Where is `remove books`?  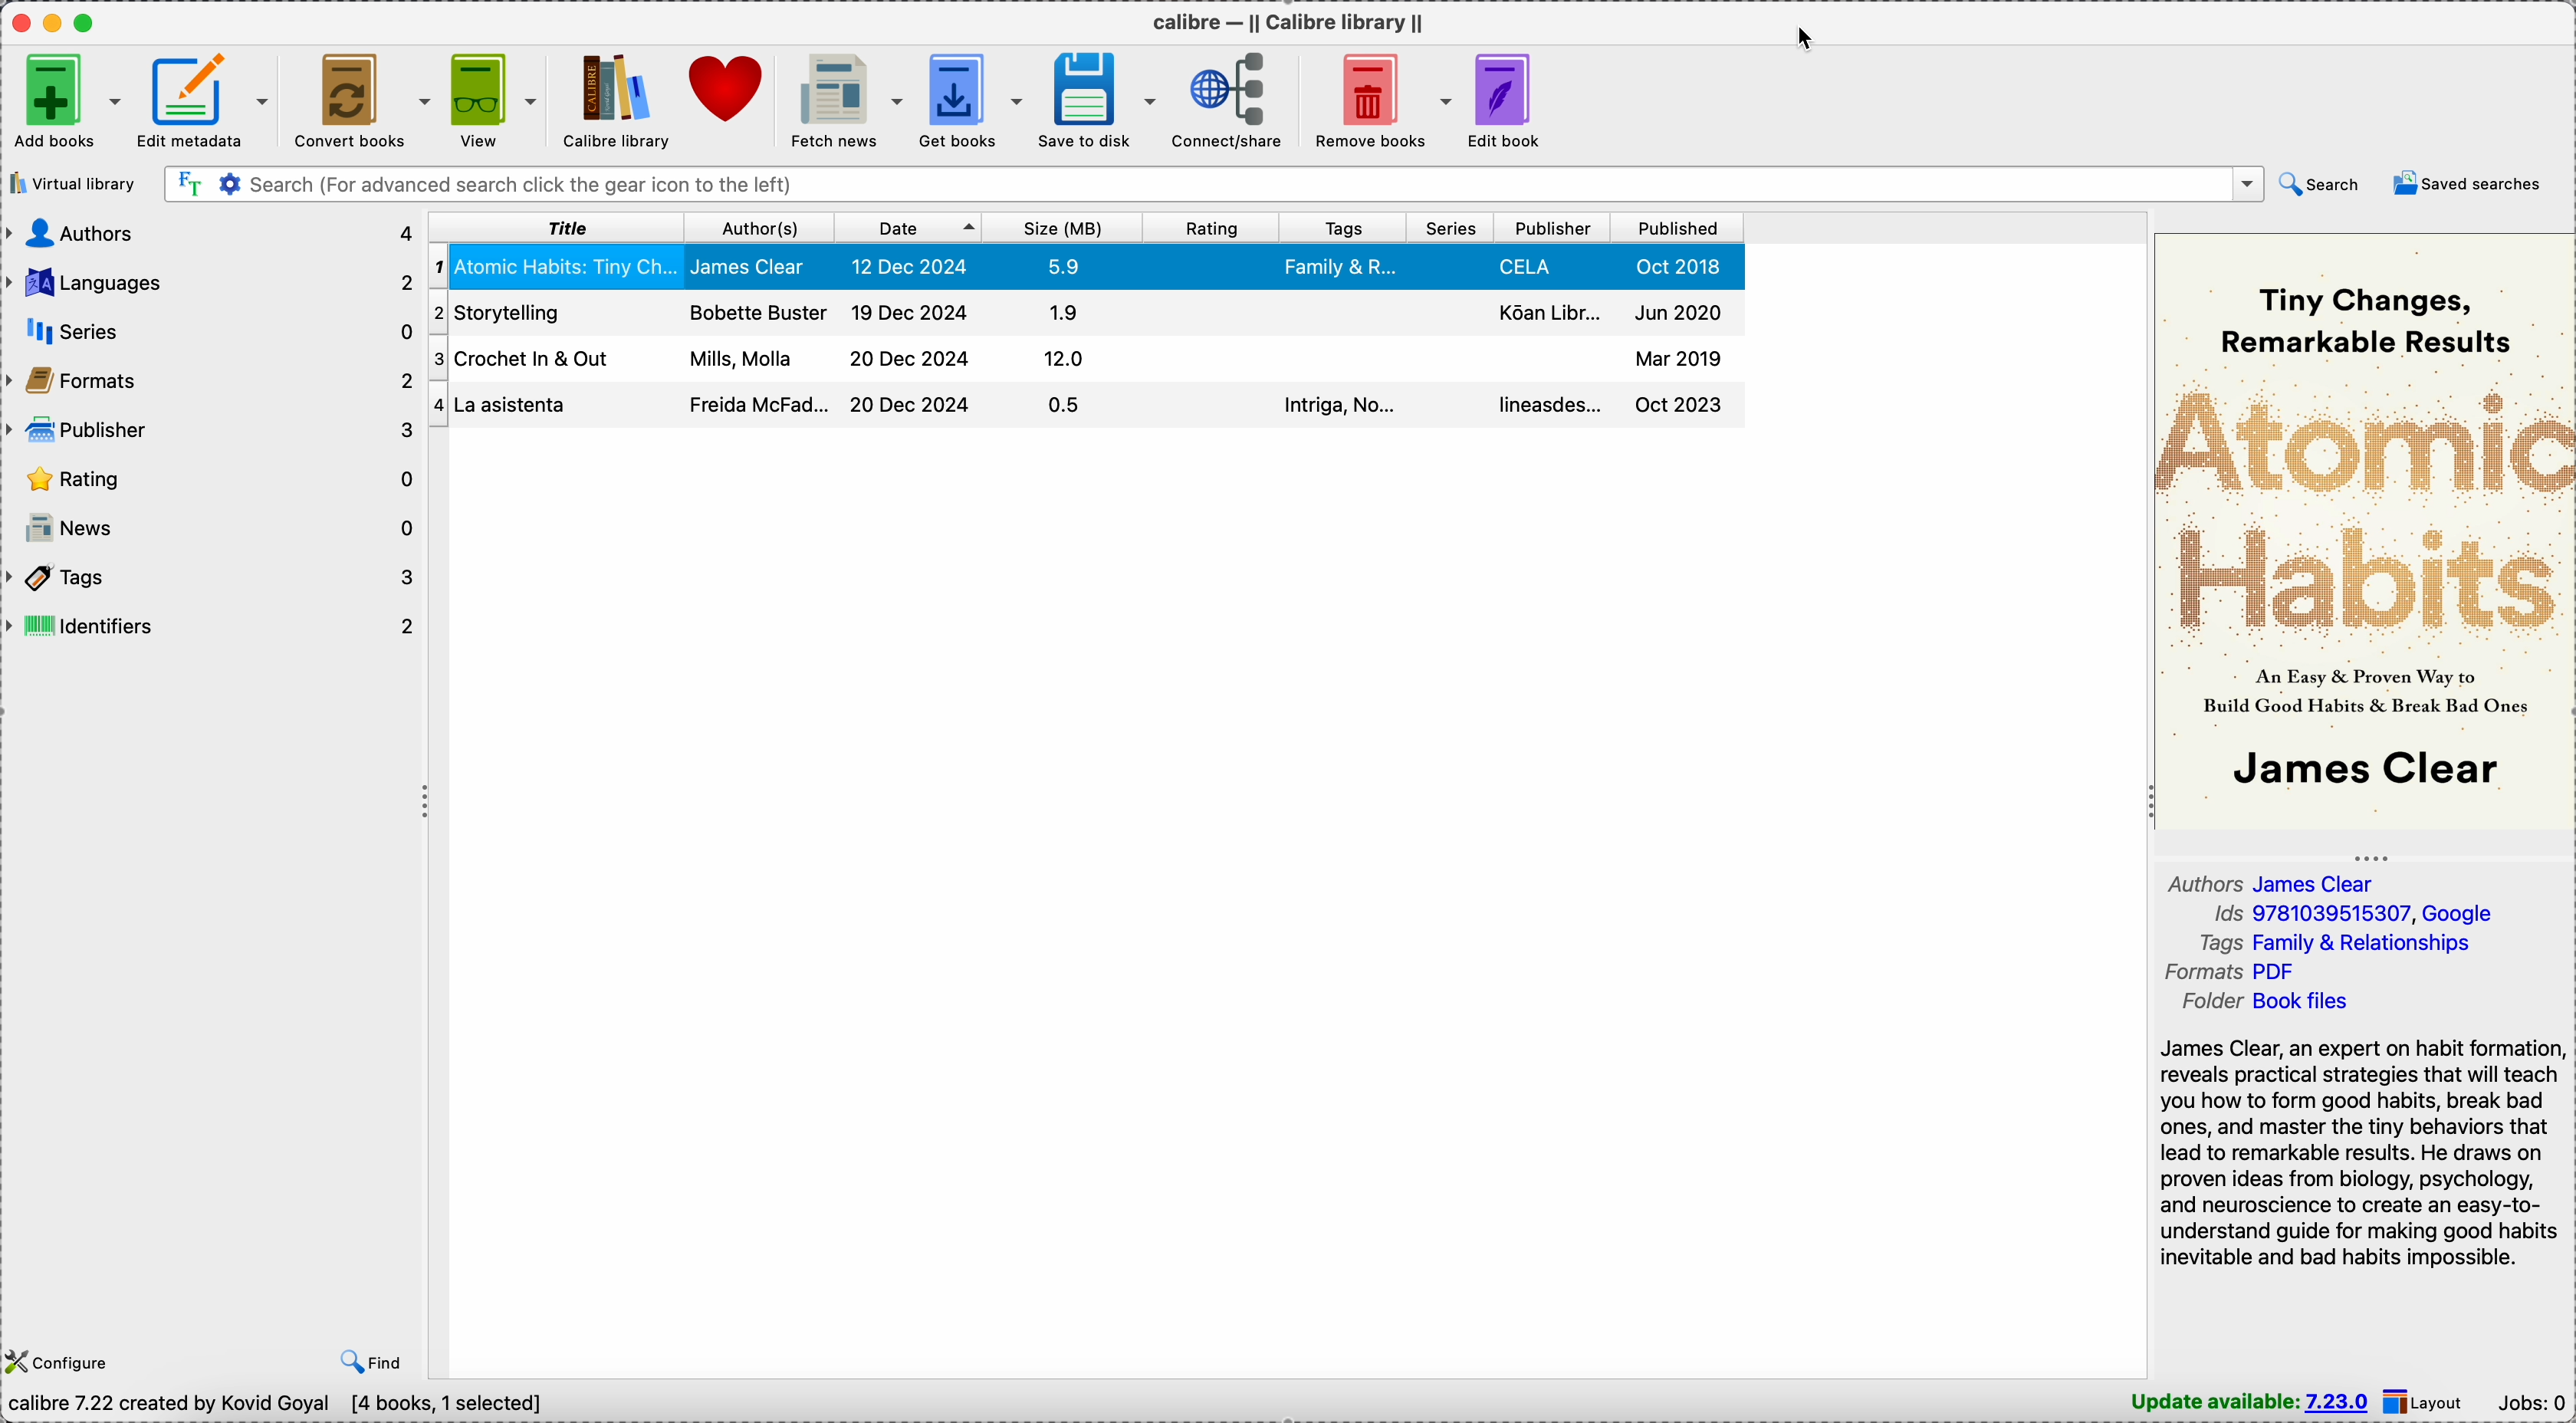 remove books is located at coordinates (1380, 99).